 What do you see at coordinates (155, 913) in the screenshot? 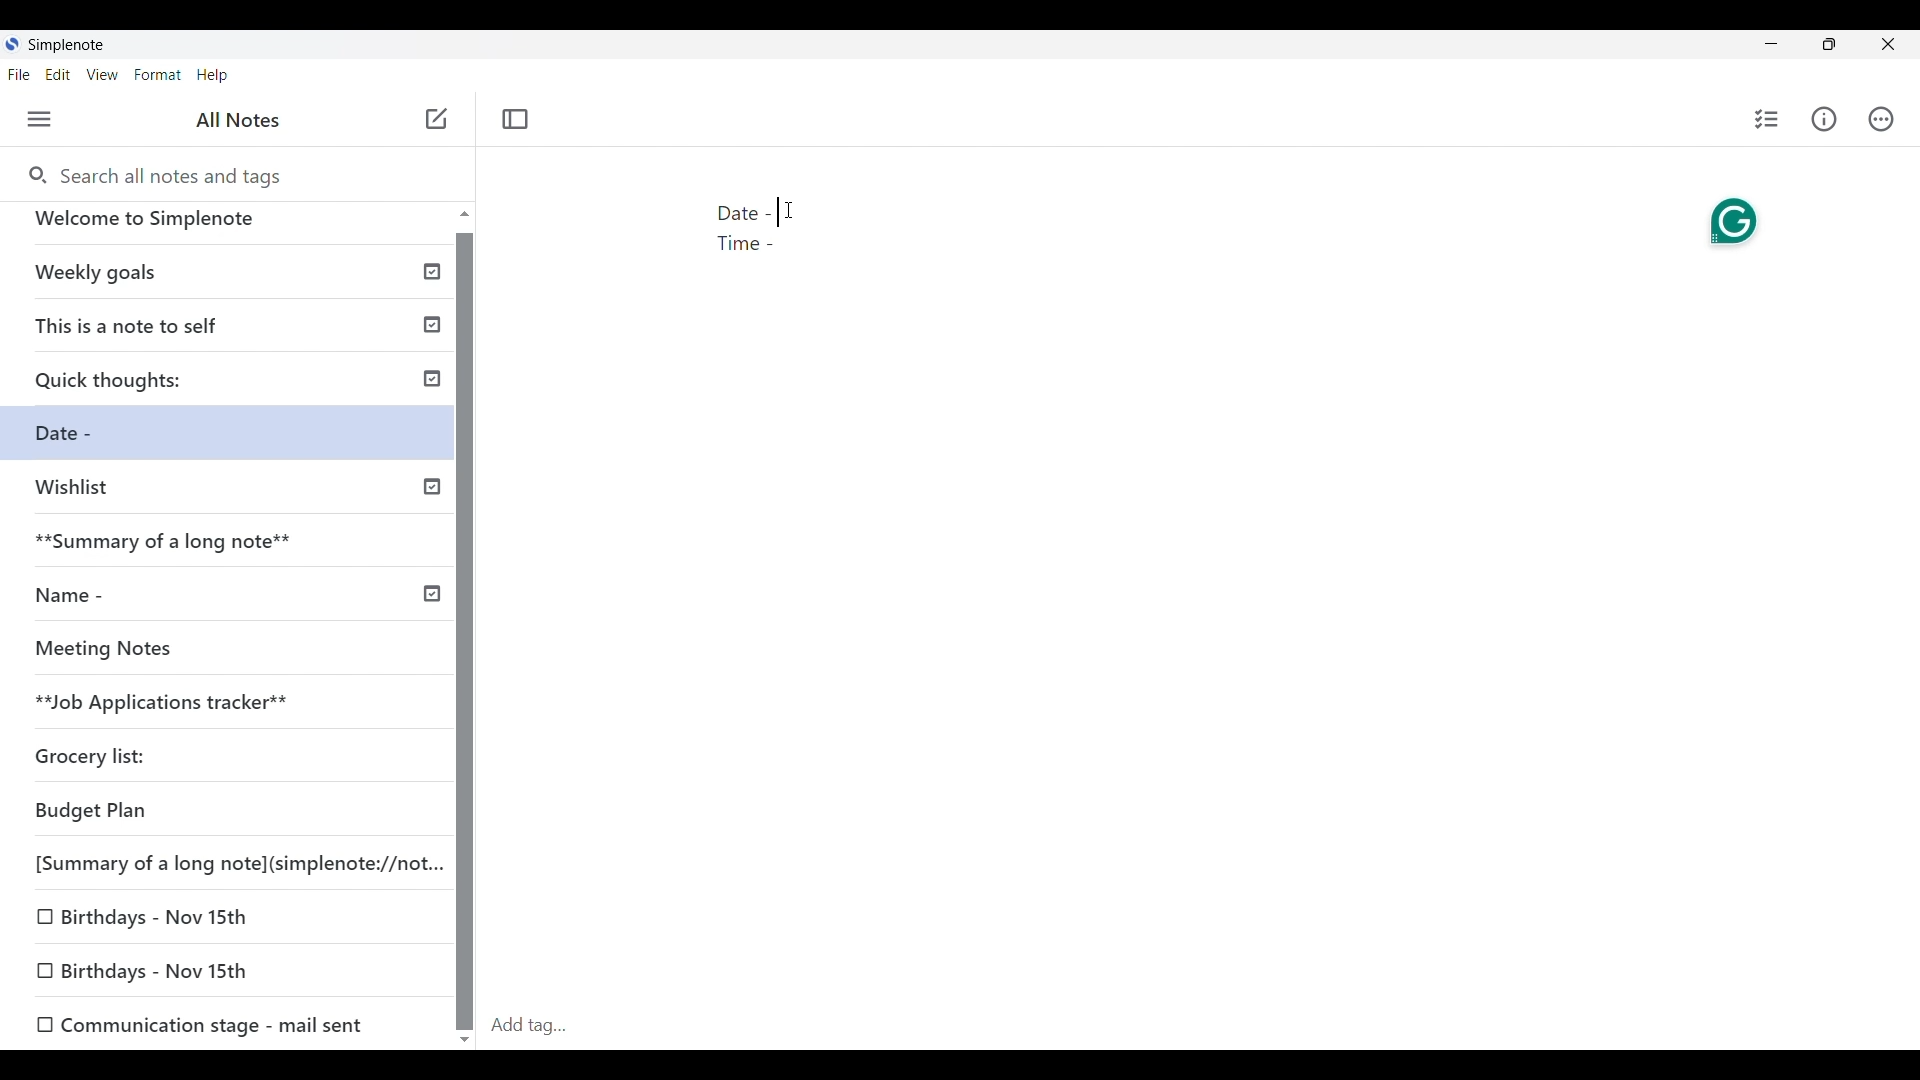
I see `Unpublished note` at bounding box center [155, 913].